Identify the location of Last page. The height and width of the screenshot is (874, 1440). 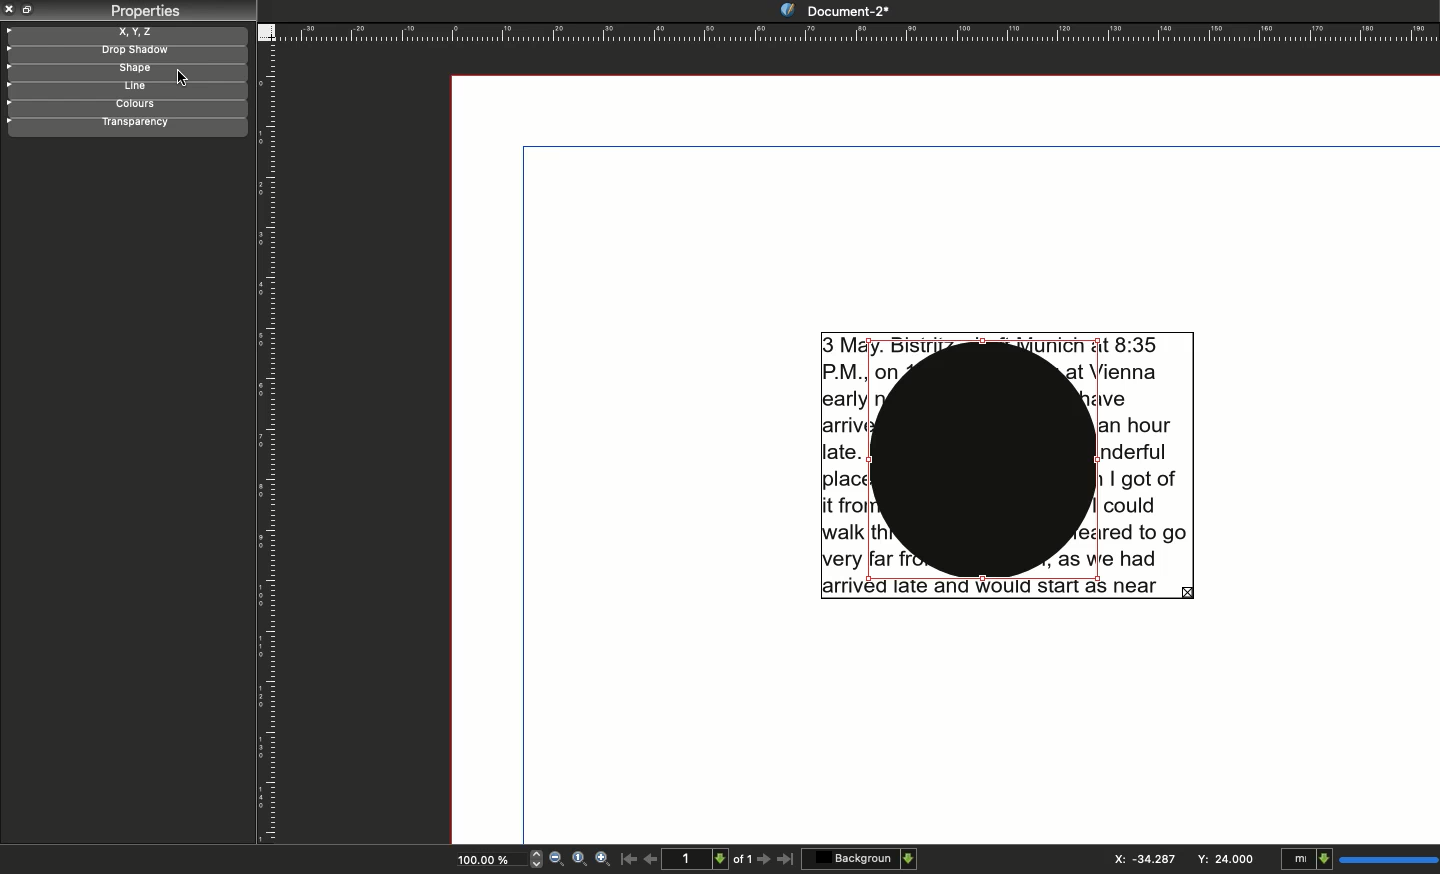
(786, 862).